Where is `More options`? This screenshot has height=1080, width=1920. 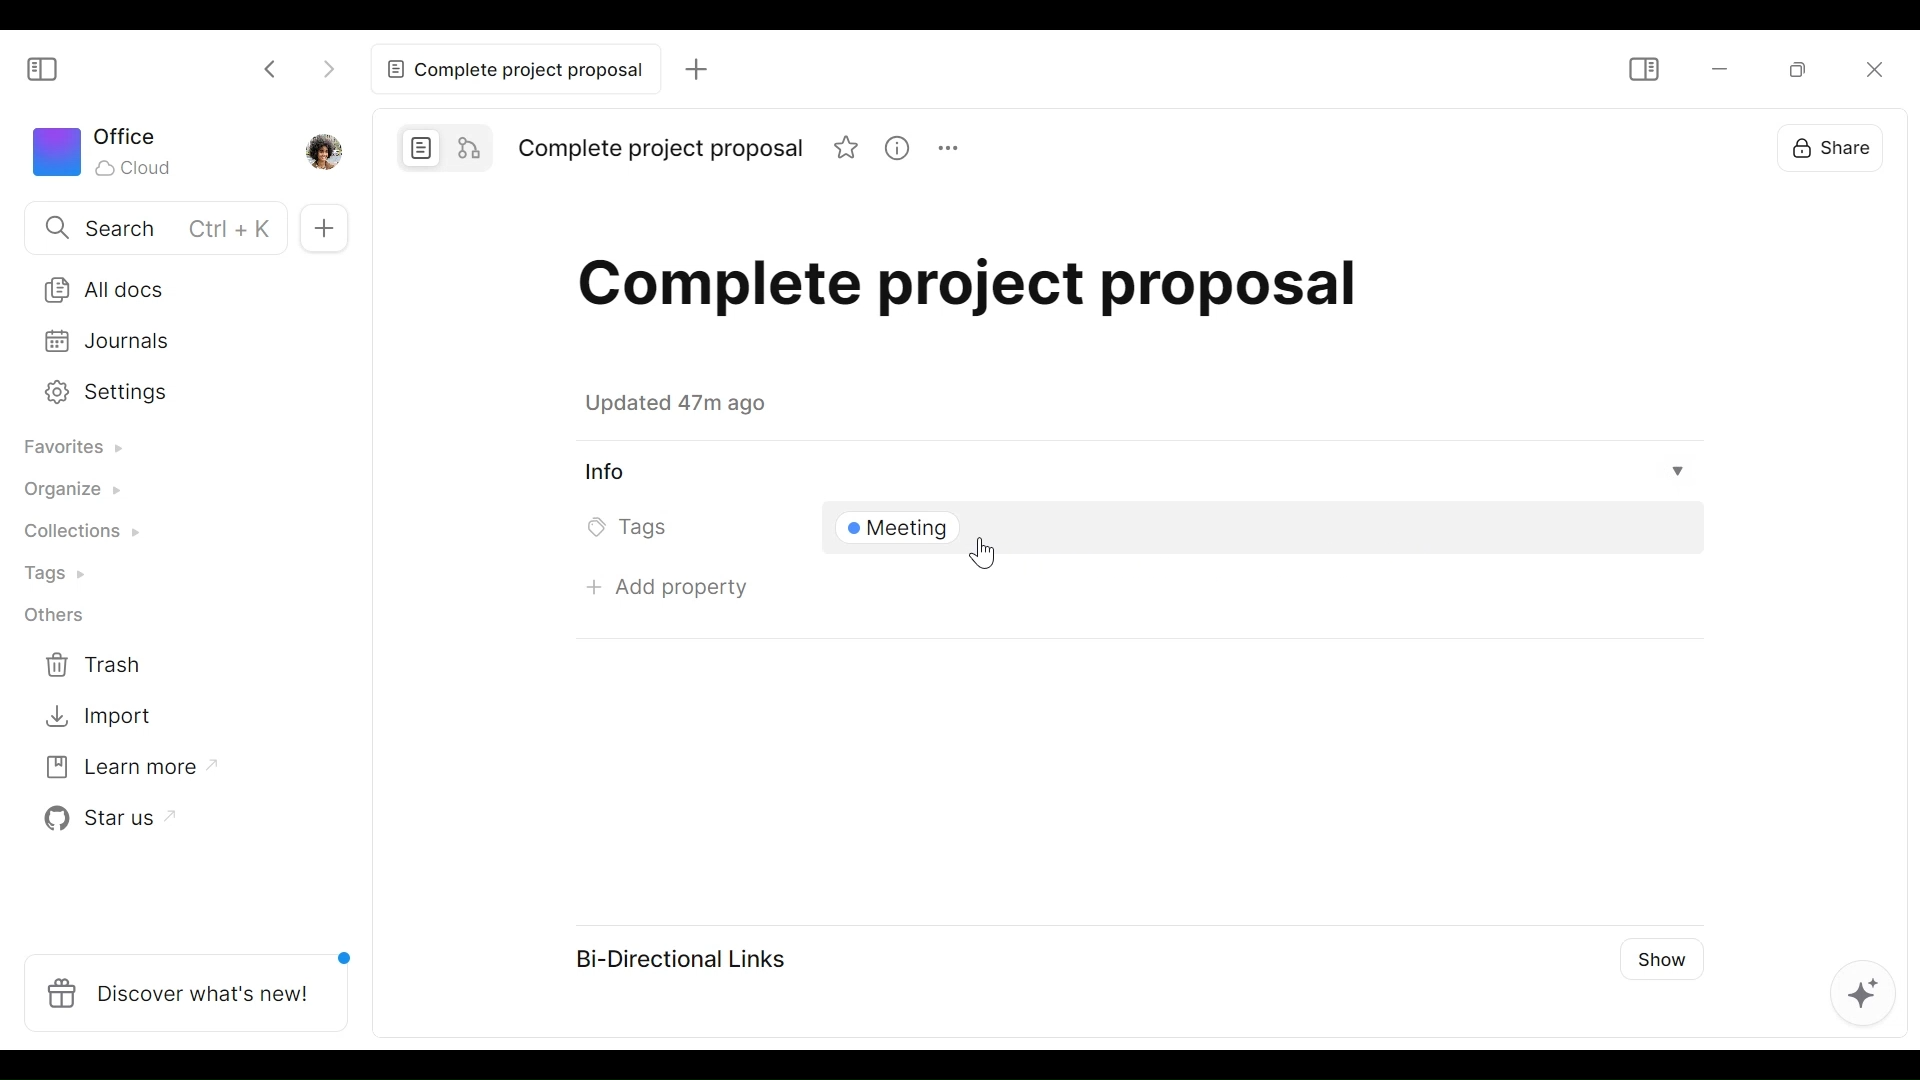
More options is located at coordinates (946, 147).